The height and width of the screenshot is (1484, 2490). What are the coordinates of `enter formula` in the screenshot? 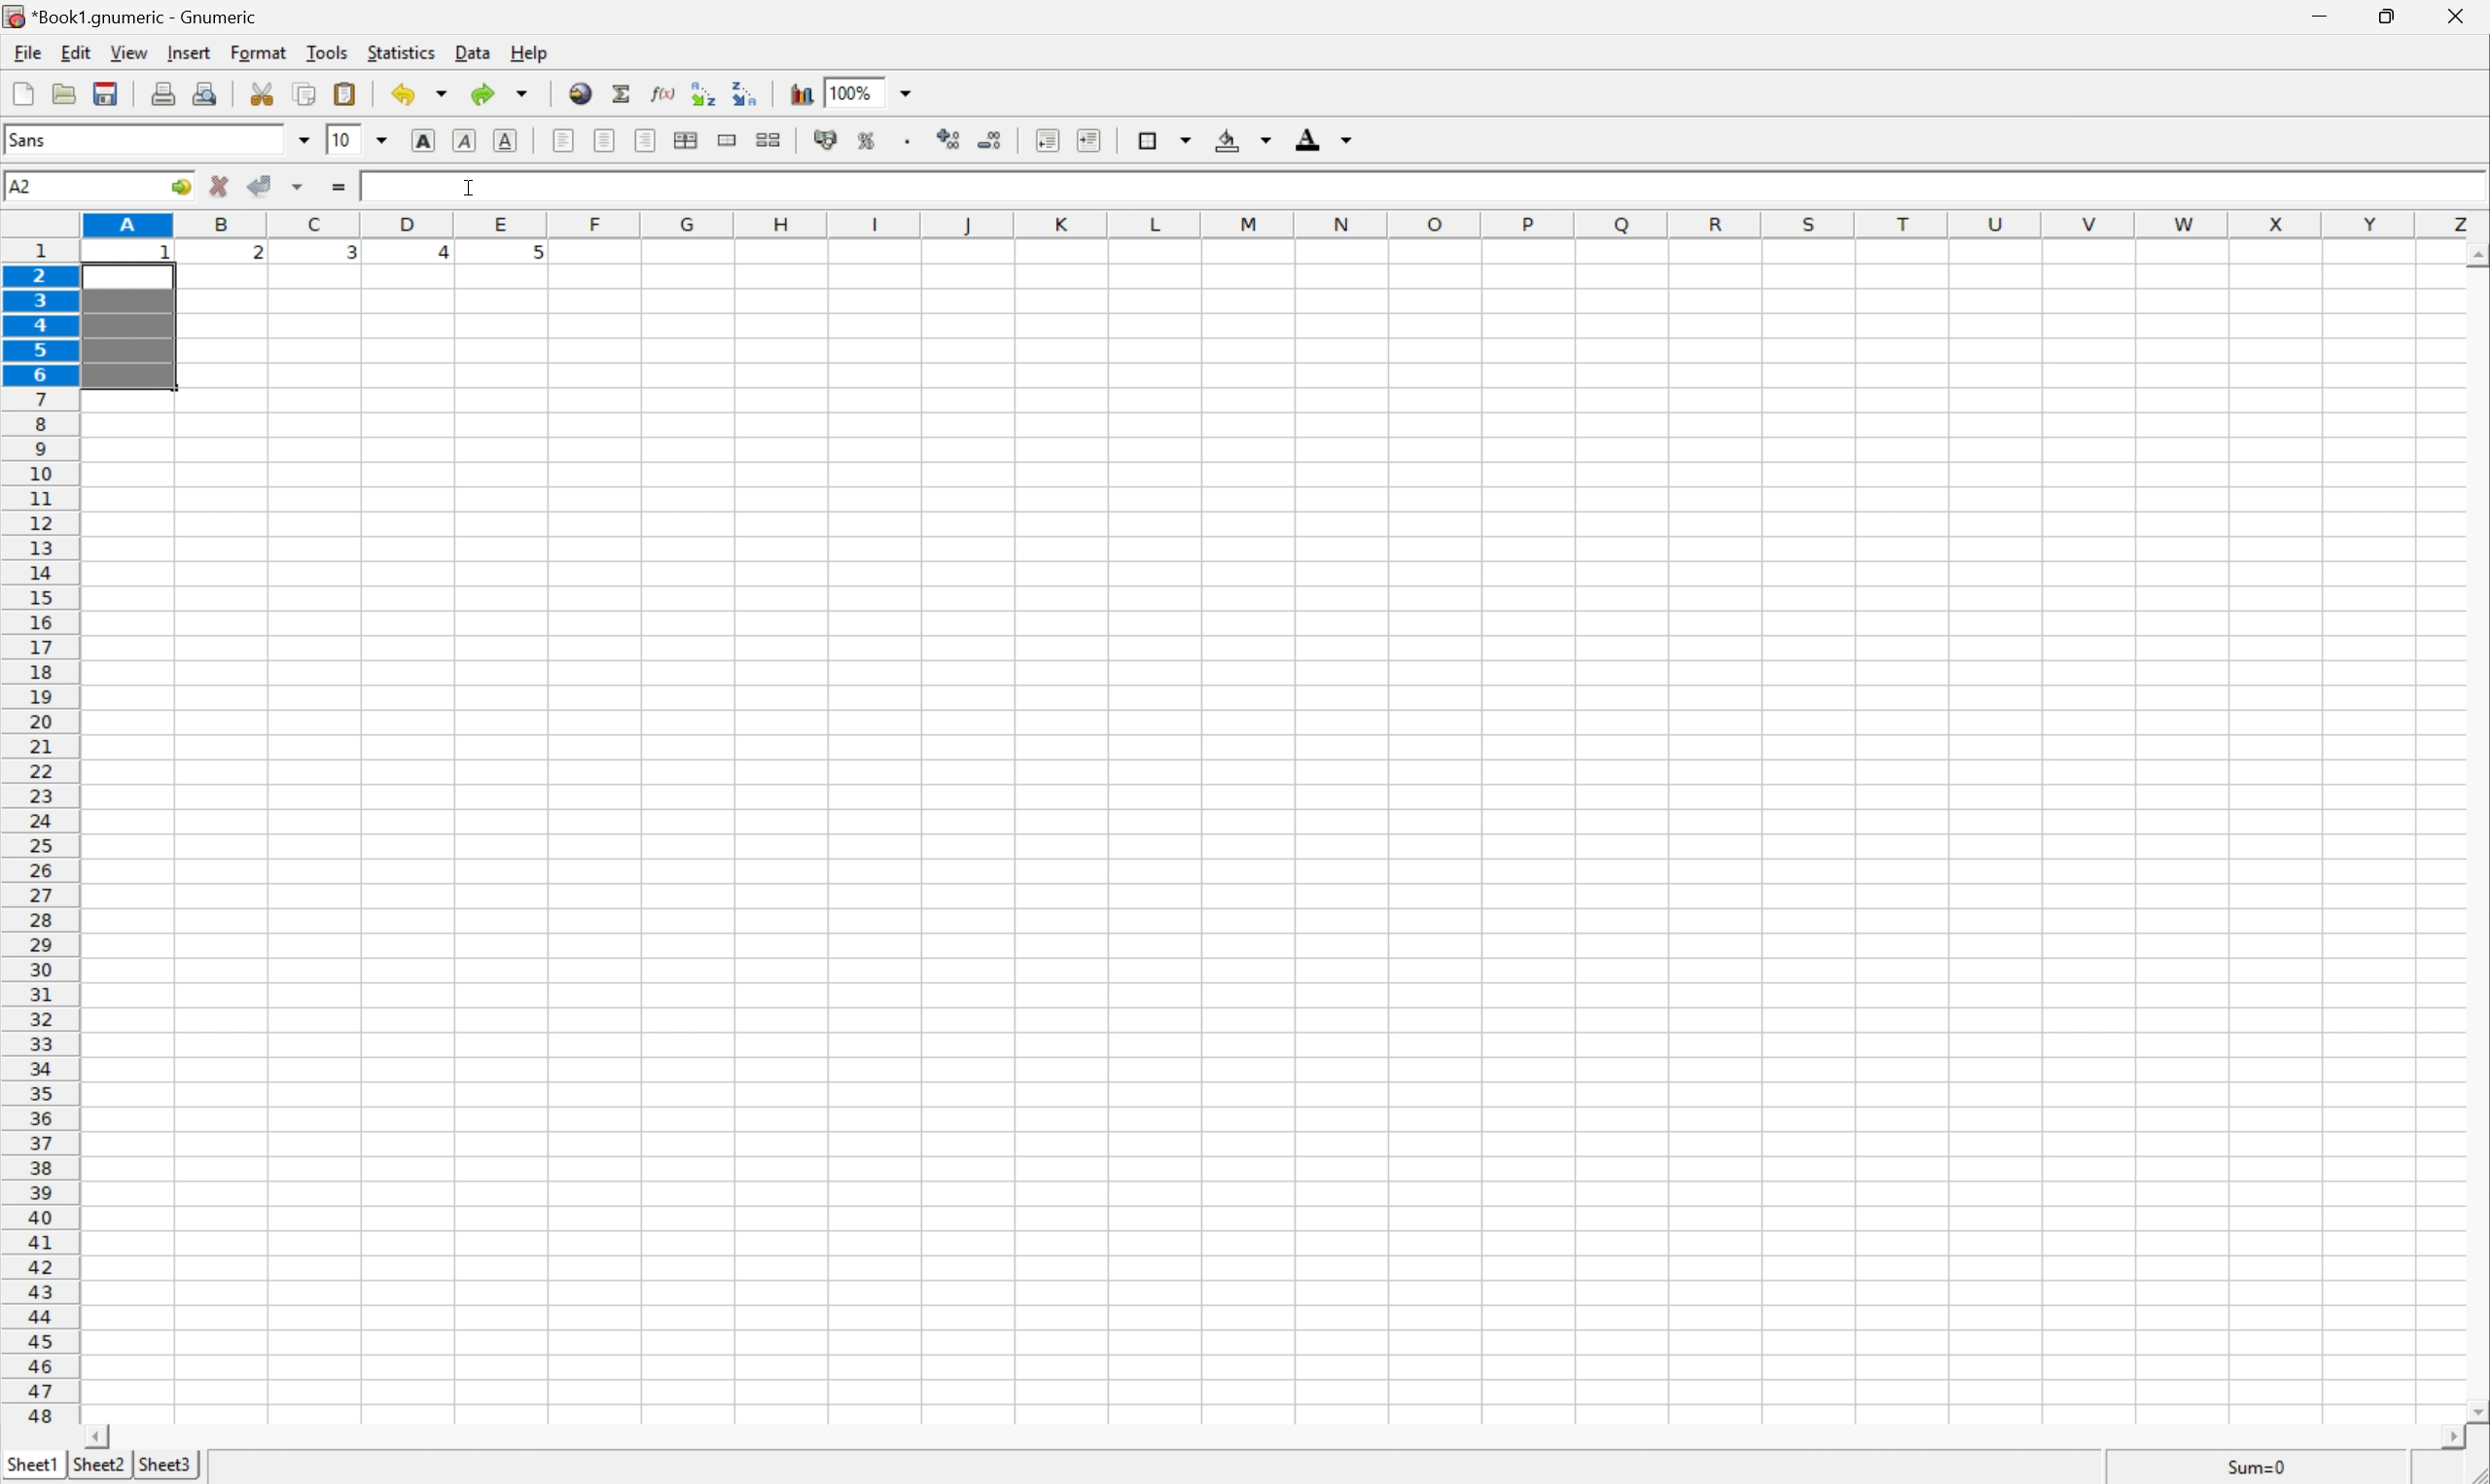 It's located at (338, 188).